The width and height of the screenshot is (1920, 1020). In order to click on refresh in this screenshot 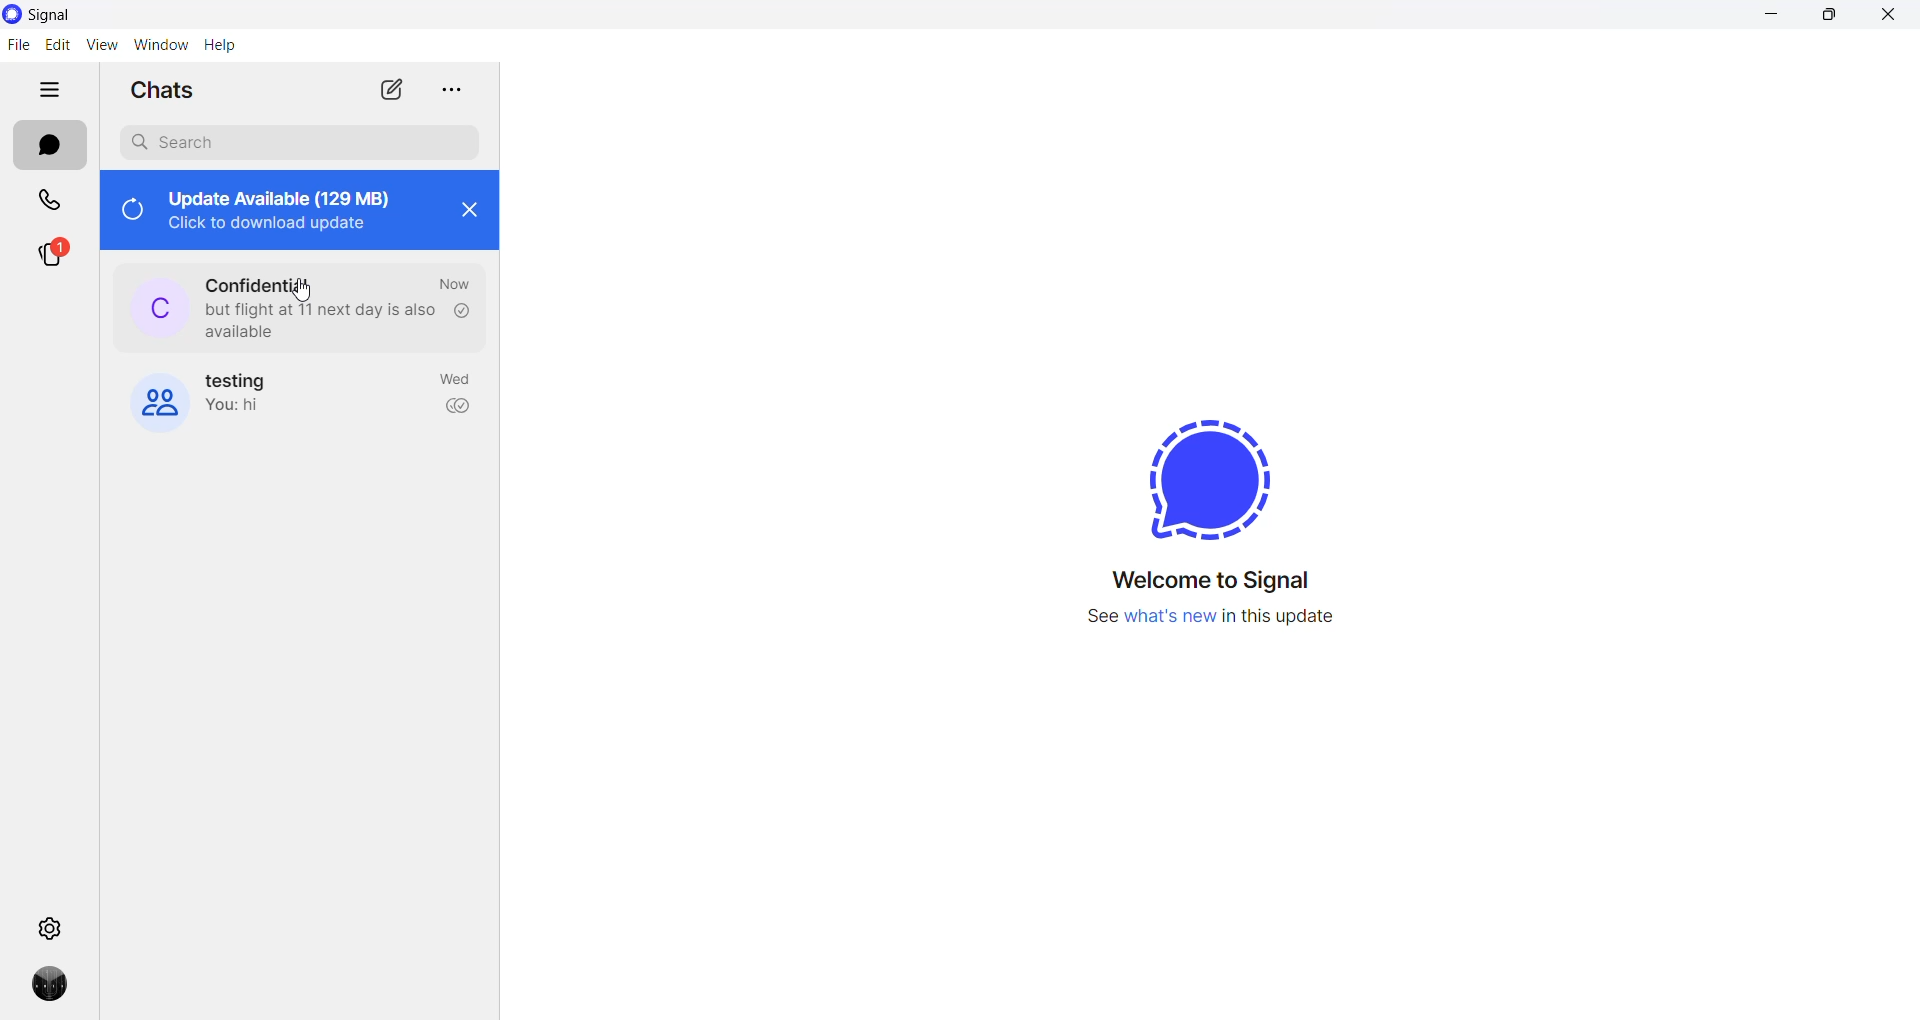, I will do `click(130, 212)`.